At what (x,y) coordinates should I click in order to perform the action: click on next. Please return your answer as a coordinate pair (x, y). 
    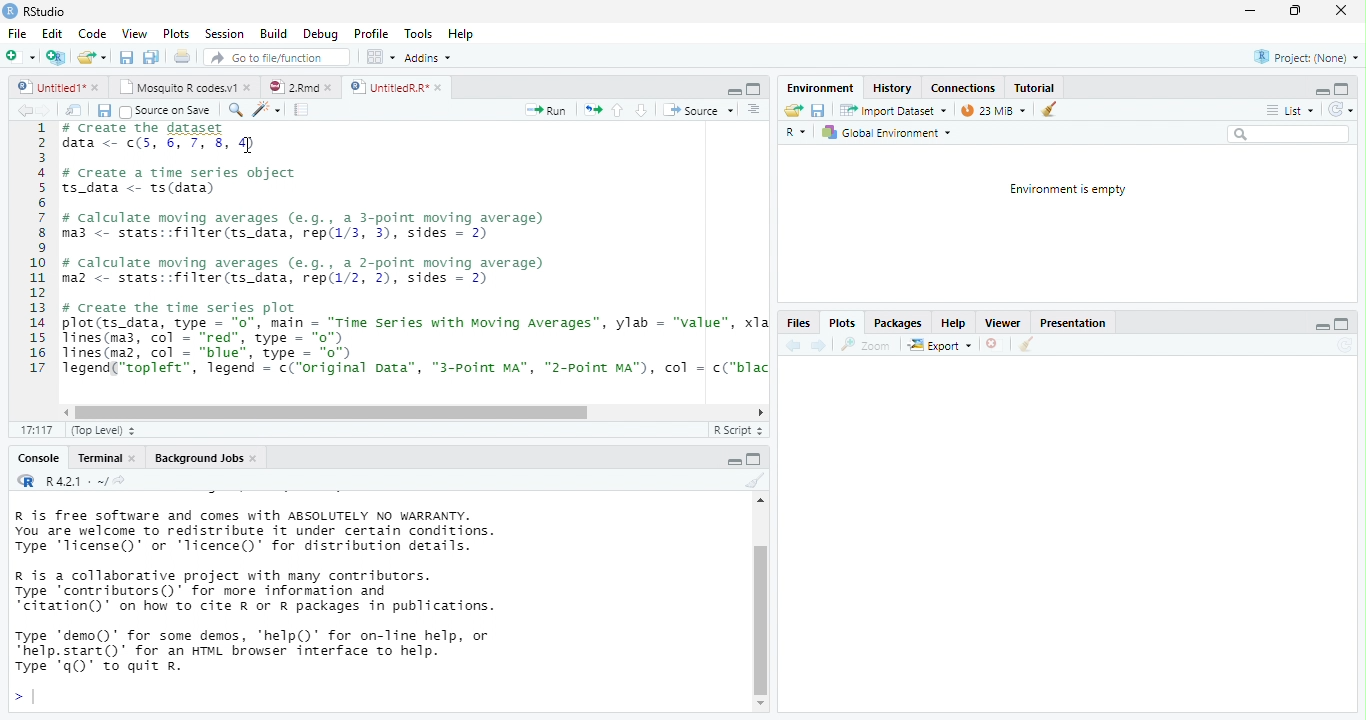
    Looking at the image, I should click on (819, 345).